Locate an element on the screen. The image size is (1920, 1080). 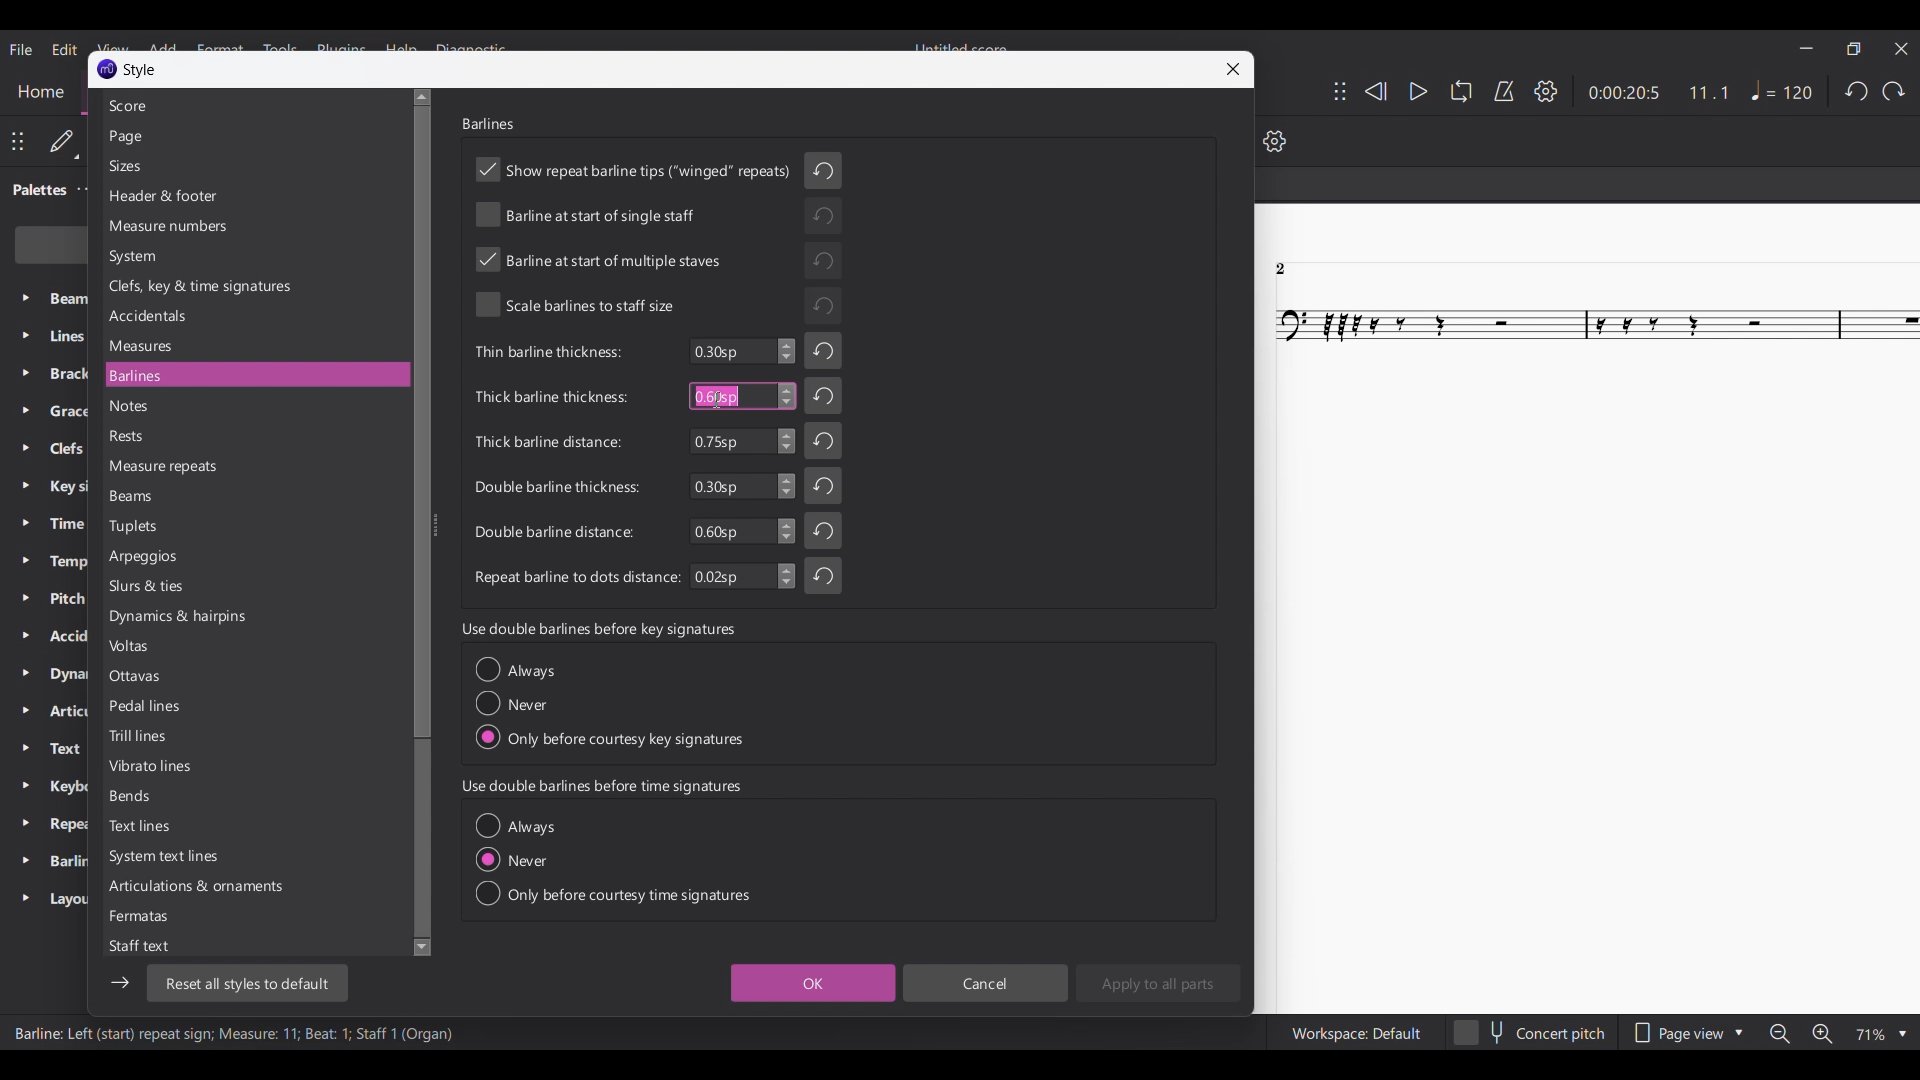
Current selection highlighted is located at coordinates (348, 374).